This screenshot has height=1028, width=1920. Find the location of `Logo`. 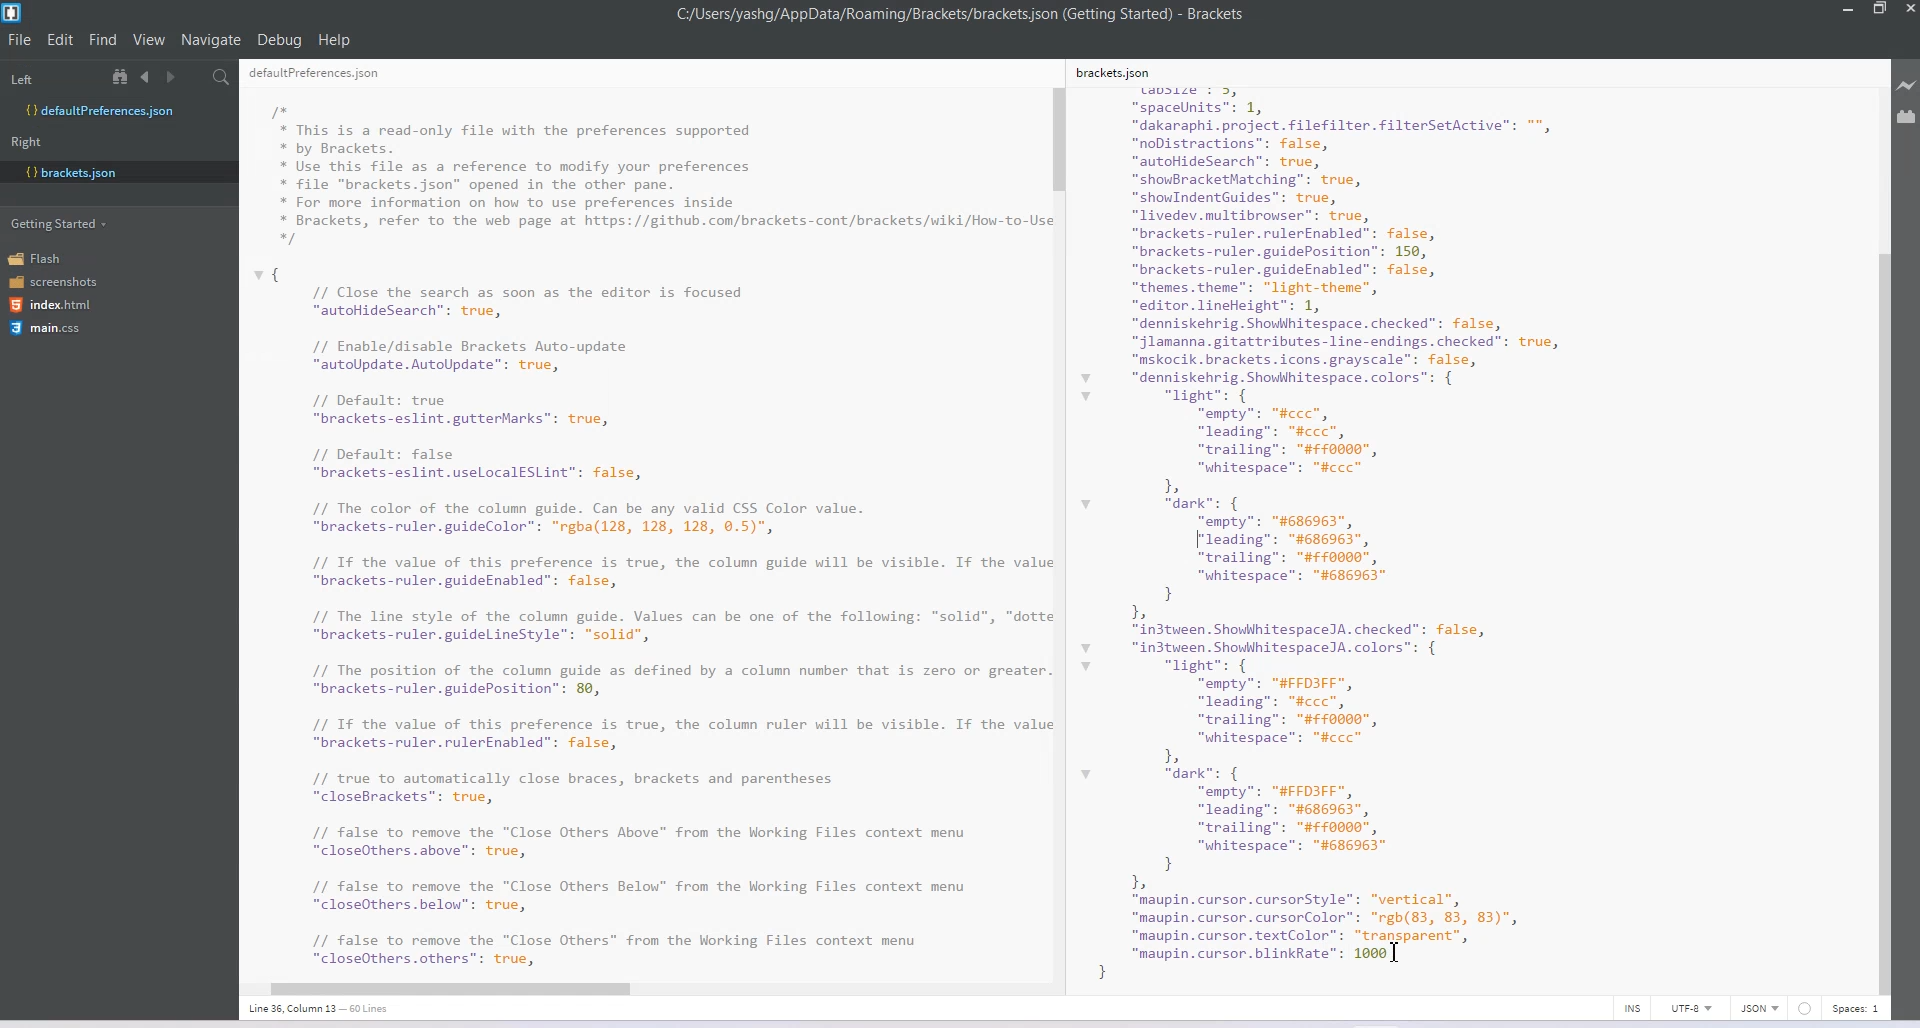

Logo is located at coordinates (14, 13).